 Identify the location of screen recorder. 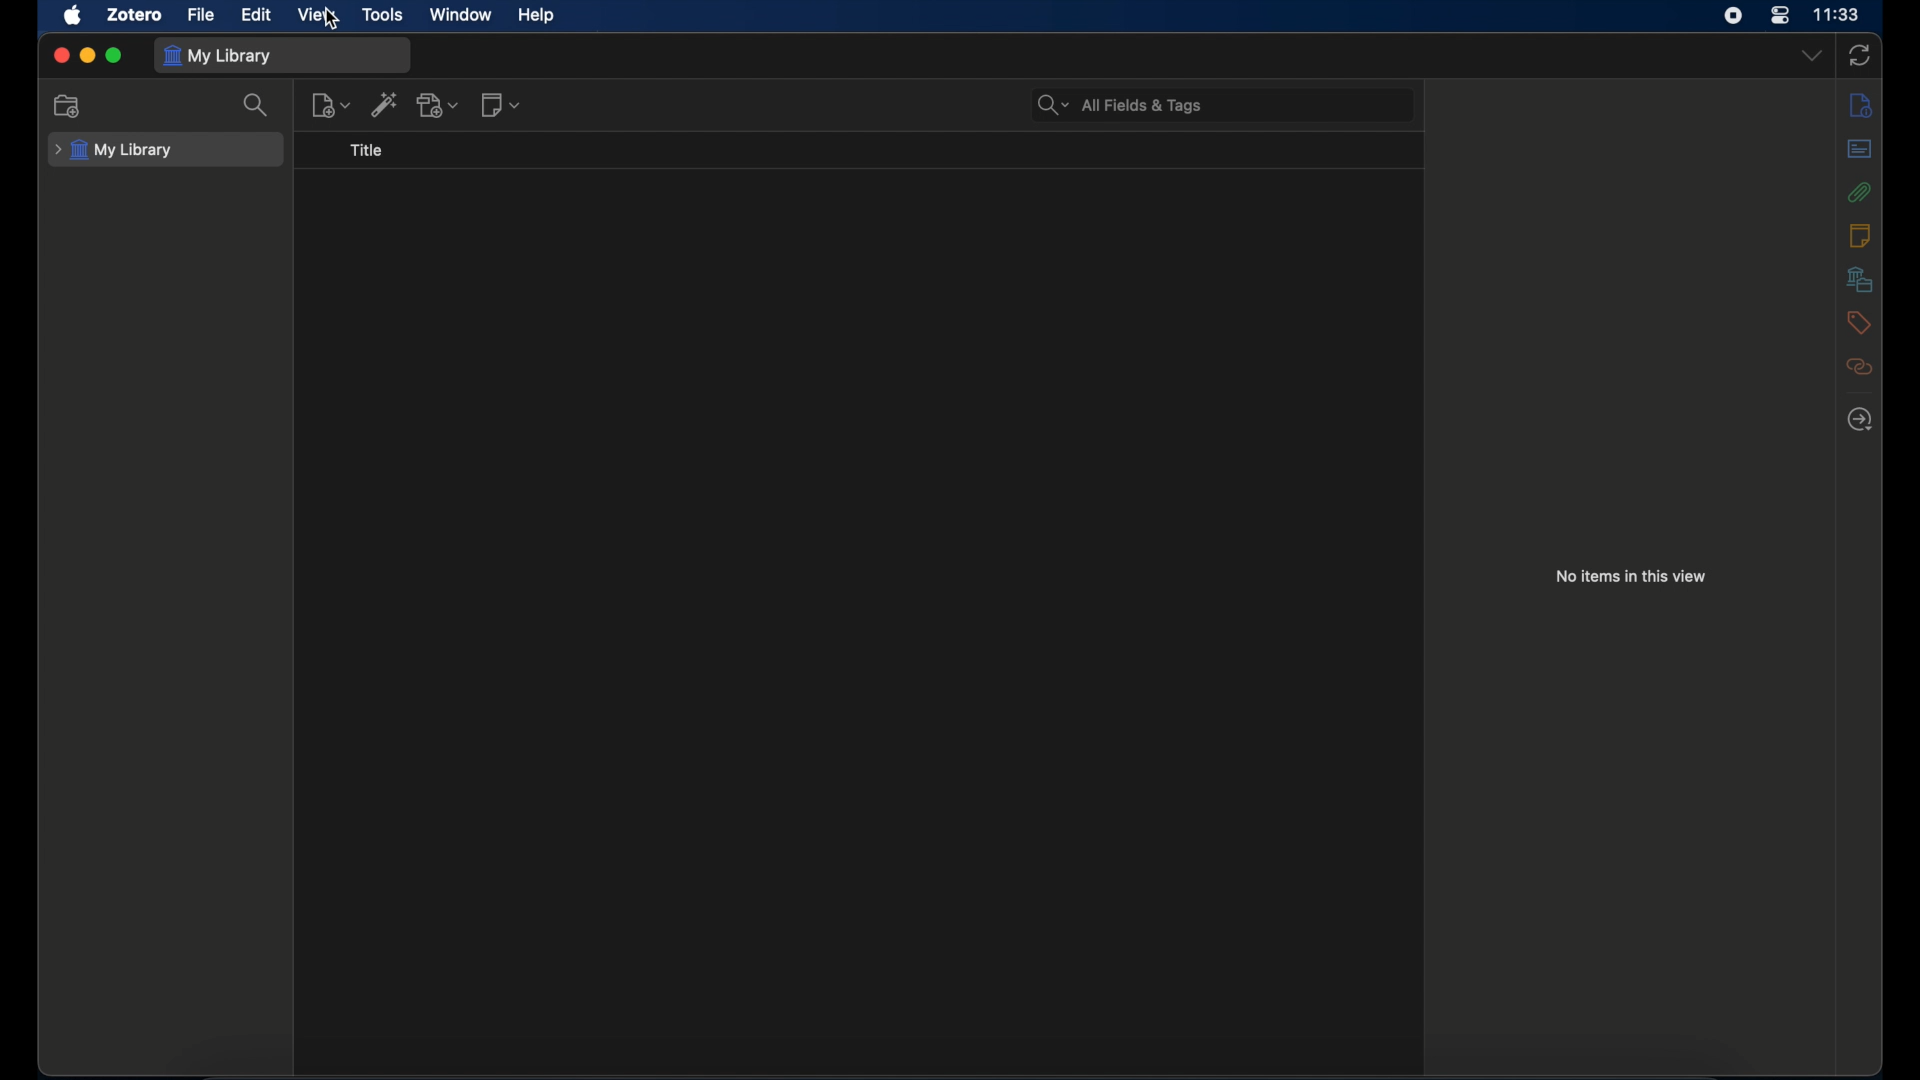
(1733, 16).